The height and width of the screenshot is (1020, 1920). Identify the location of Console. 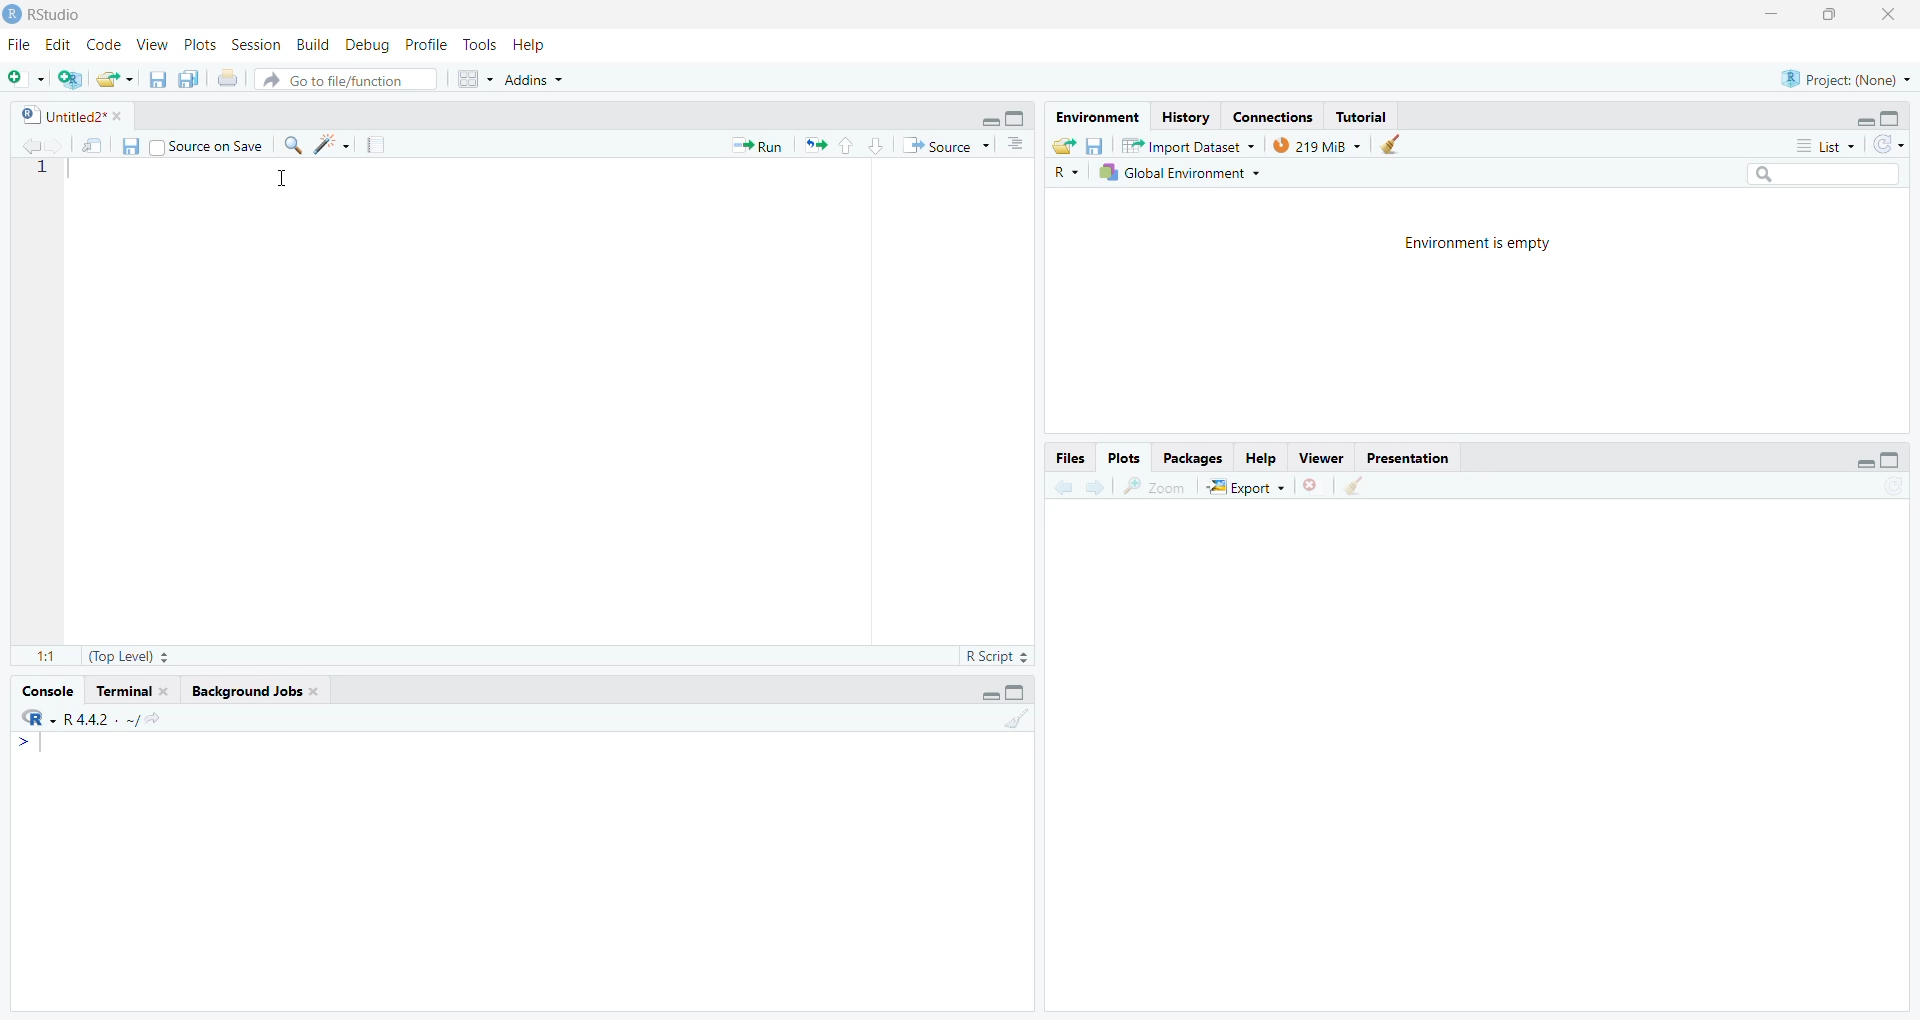
(522, 870).